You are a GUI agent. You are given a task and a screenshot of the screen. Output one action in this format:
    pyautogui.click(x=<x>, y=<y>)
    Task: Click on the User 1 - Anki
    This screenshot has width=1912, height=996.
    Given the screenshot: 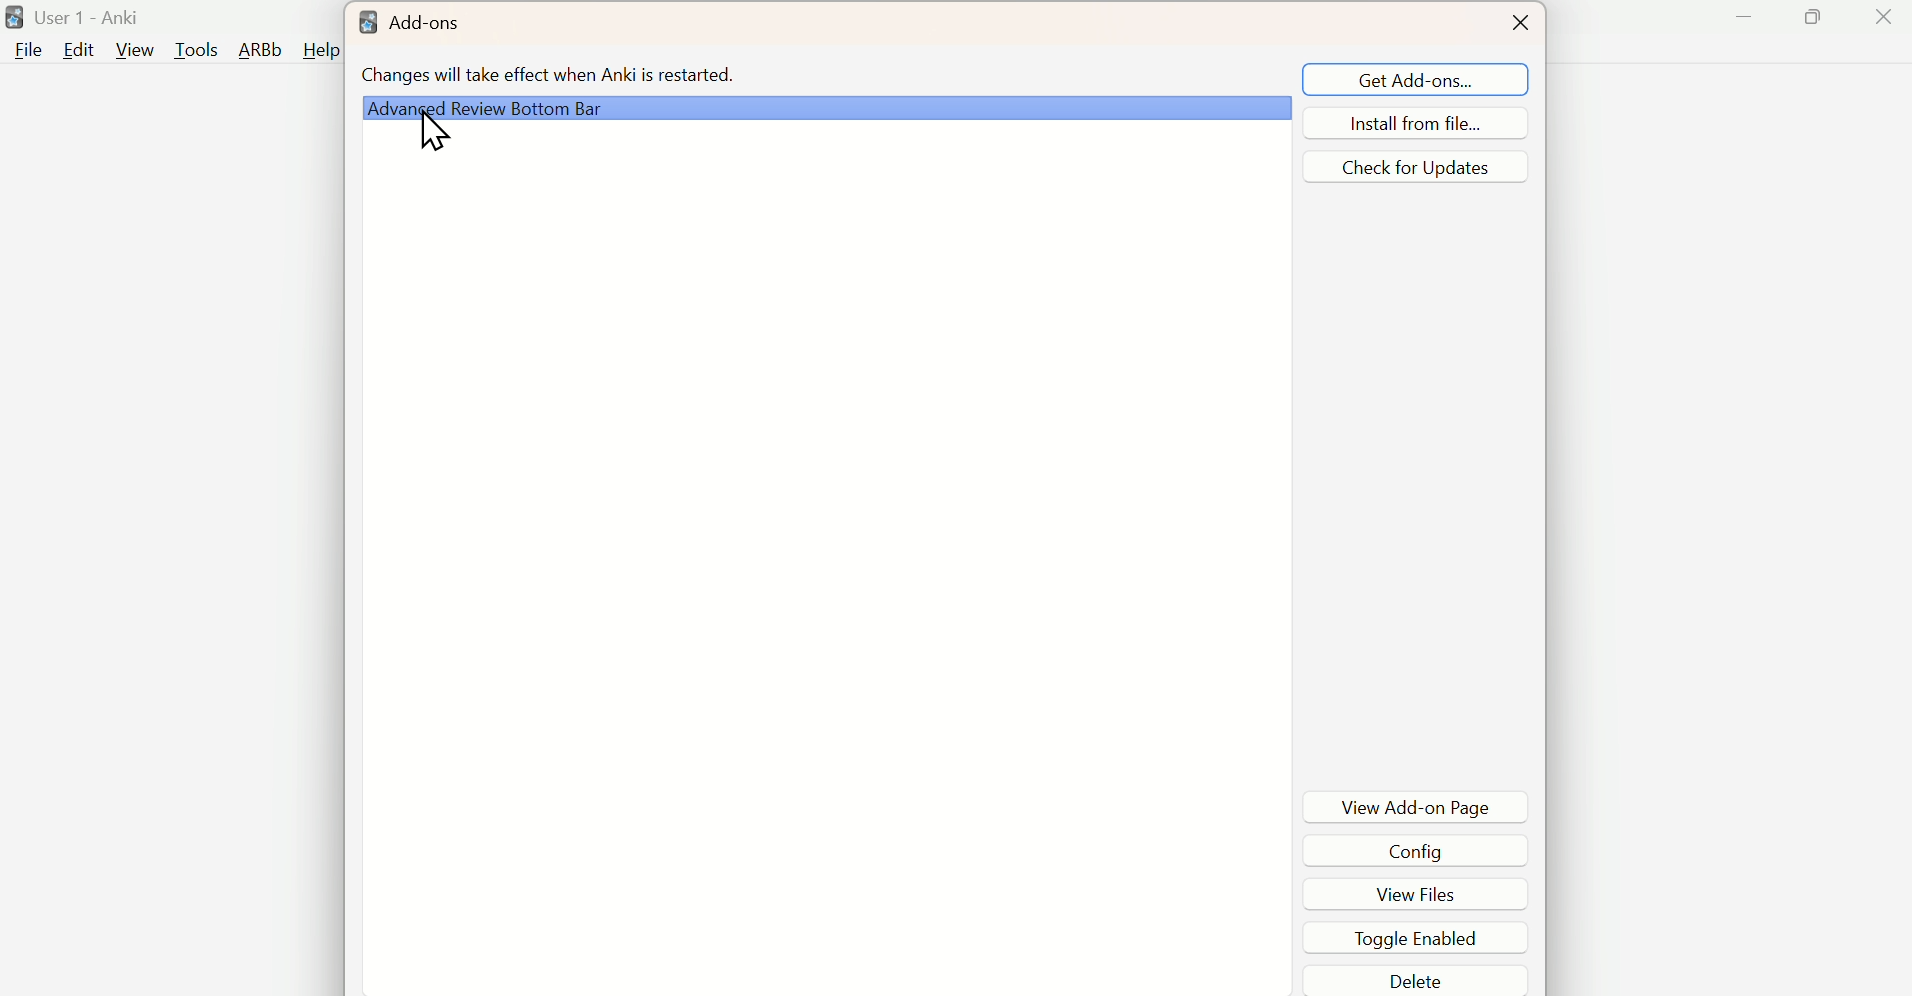 What is the action you would take?
    pyautogui.click(x=89, y=18)
    